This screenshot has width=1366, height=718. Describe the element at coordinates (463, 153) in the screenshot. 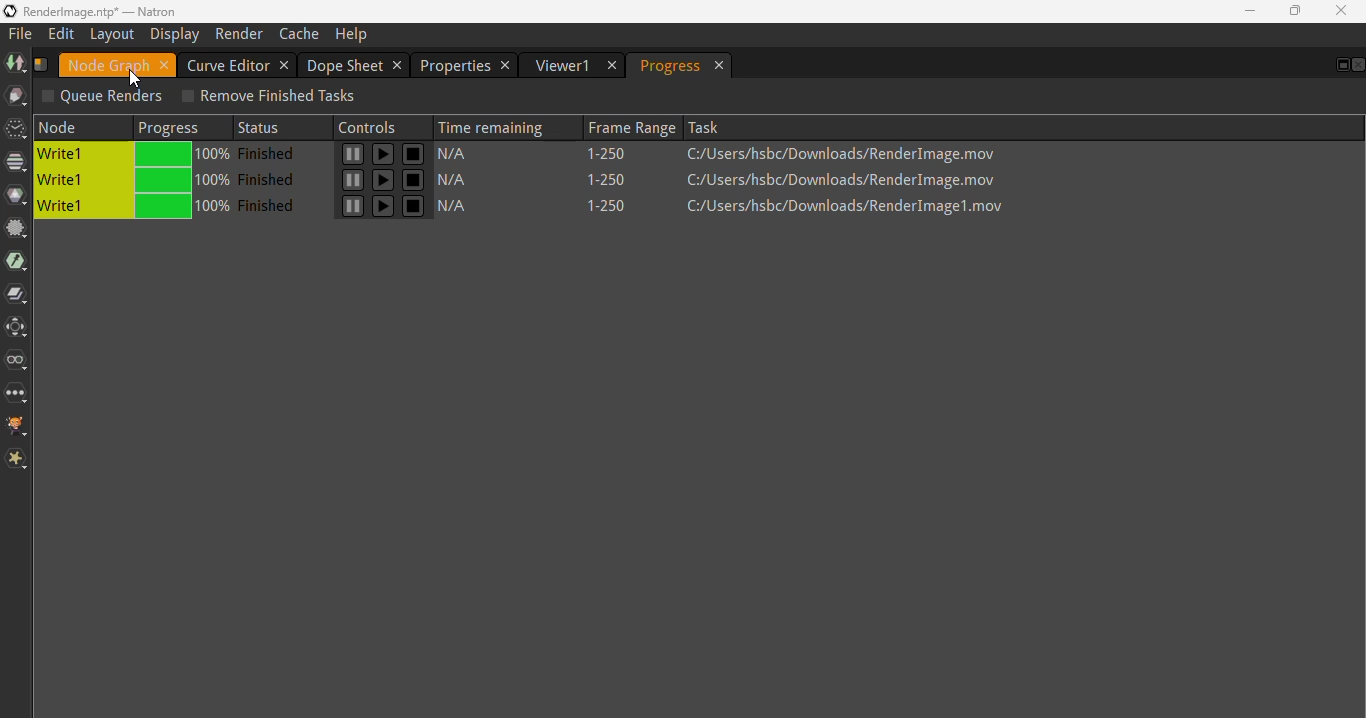

I see `N/A` at that location.